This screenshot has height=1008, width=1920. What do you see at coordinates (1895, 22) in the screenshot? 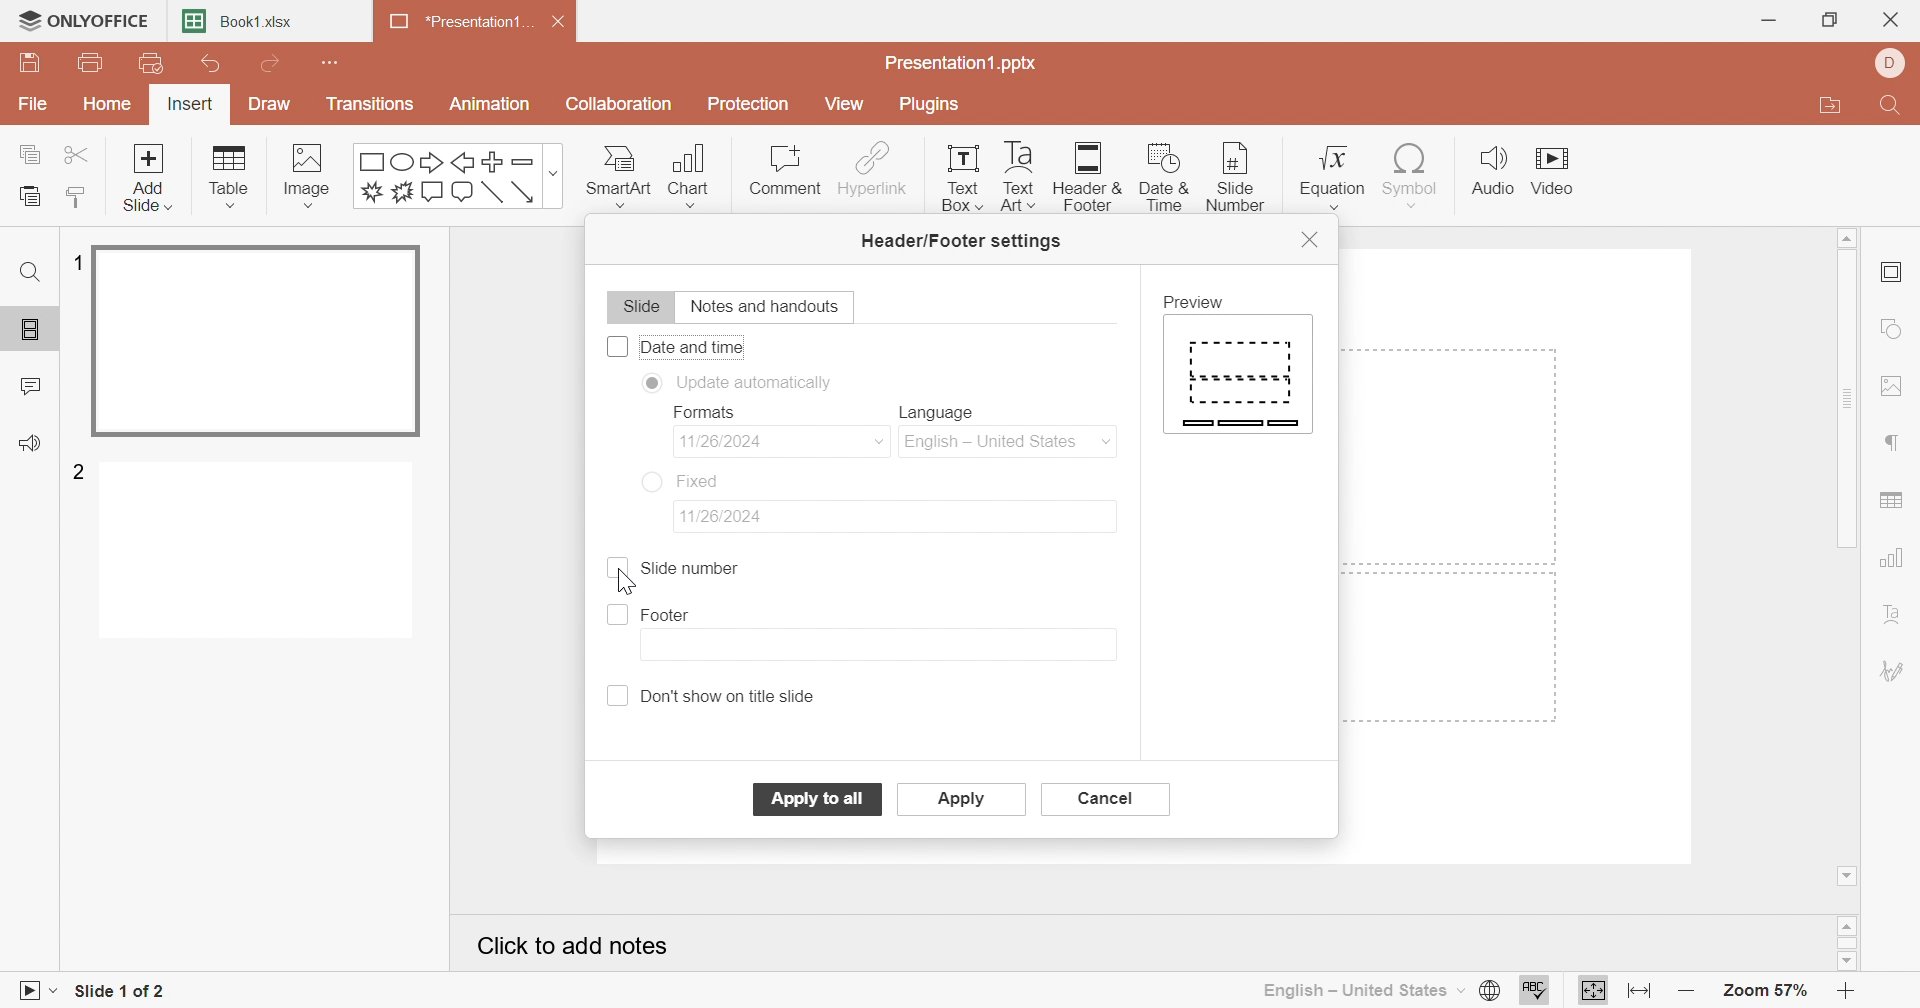
I see `Close` at bounding box center [1895, 22].